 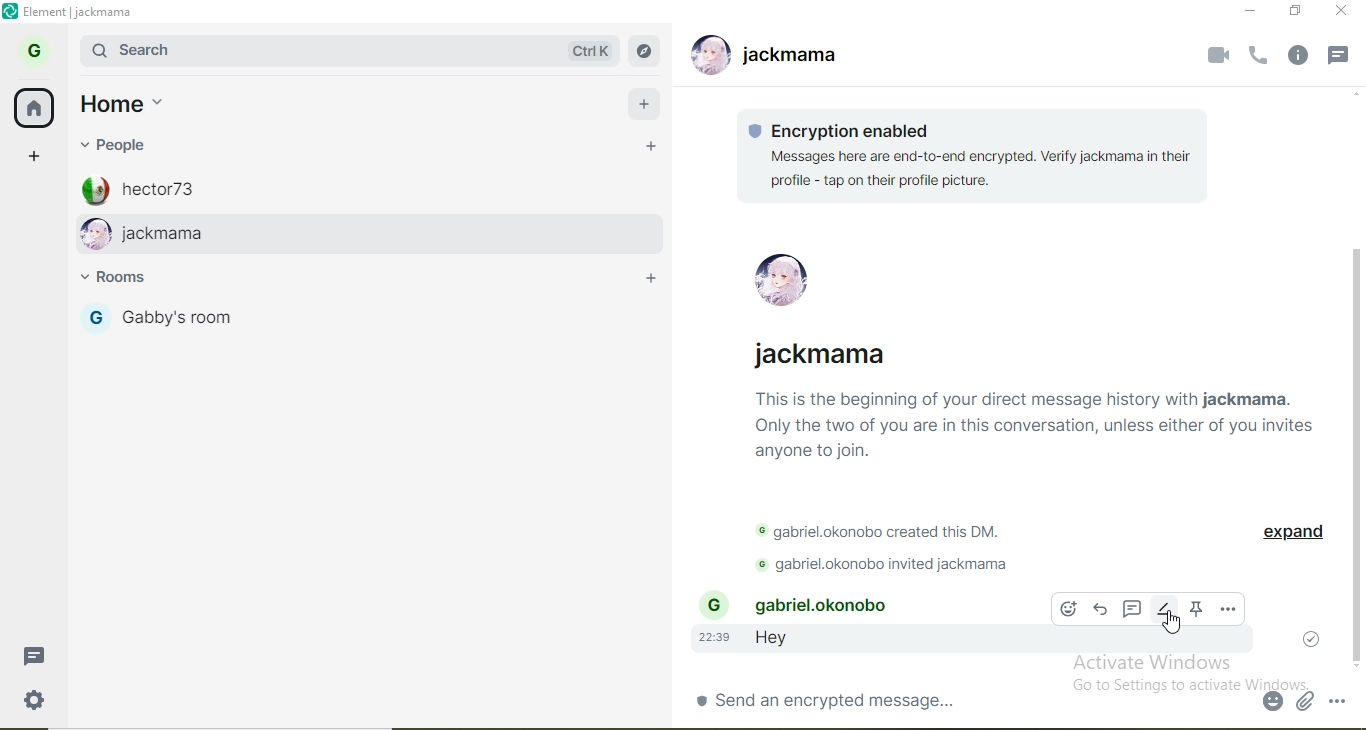 What do you see at coordinates (318, 50) in the screenshot?
I see `search bar` at bounding box center [318, 50].